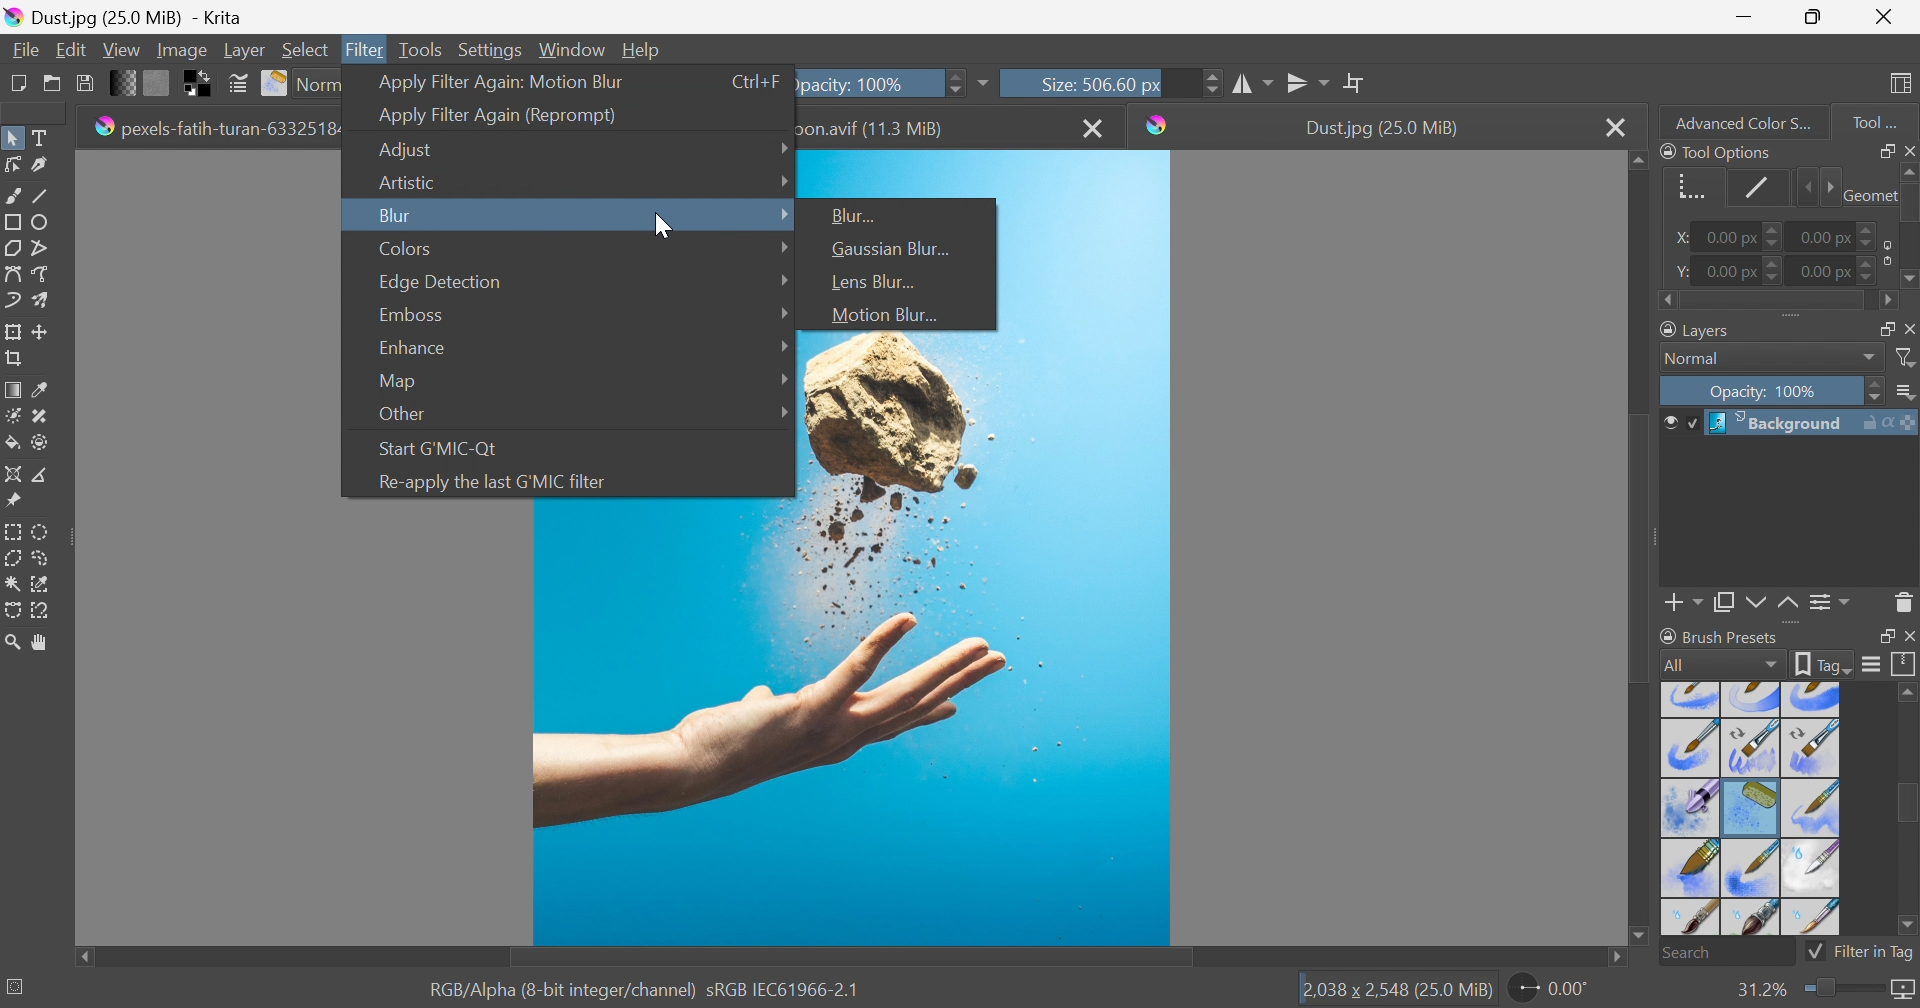 The image size is (1920, 1008). I want to click on Fill a contiguous area of color with a color or a fill selection, so click(13, 444).